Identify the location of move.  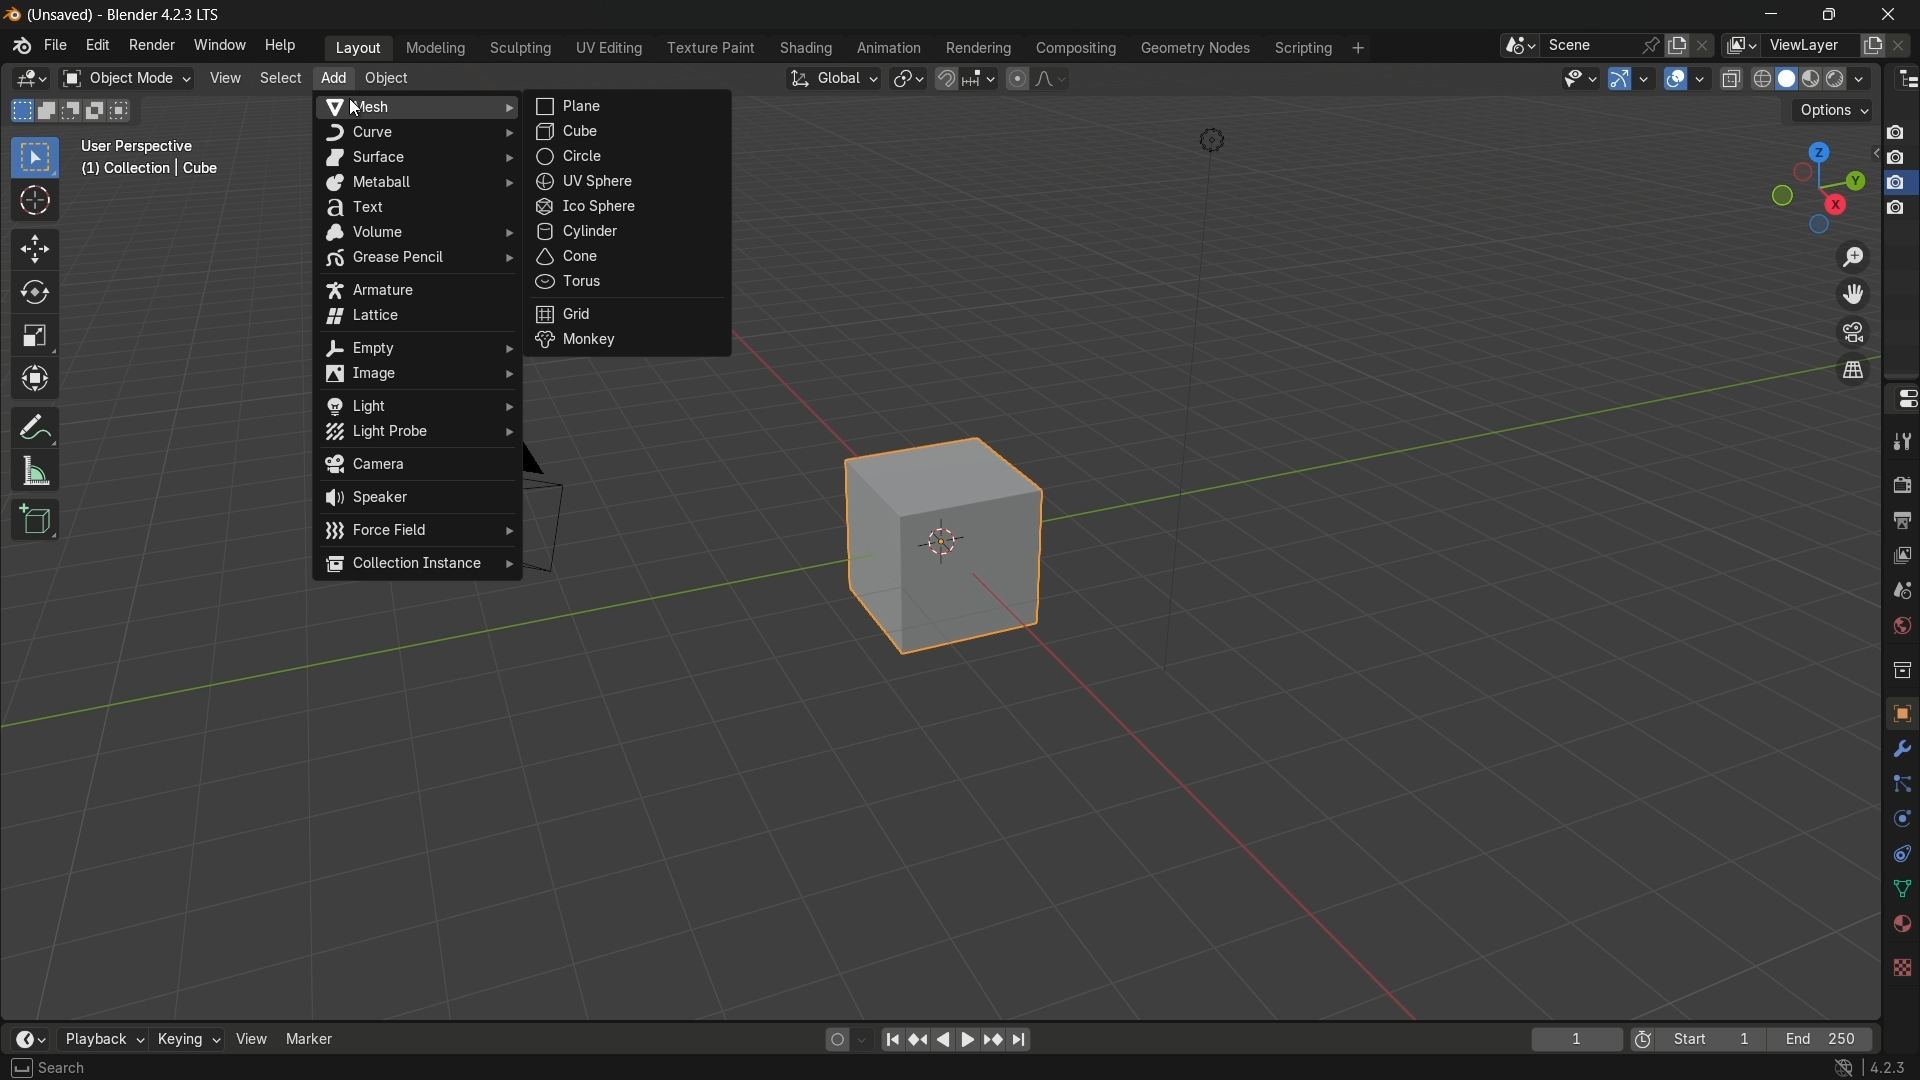
(36, 250).